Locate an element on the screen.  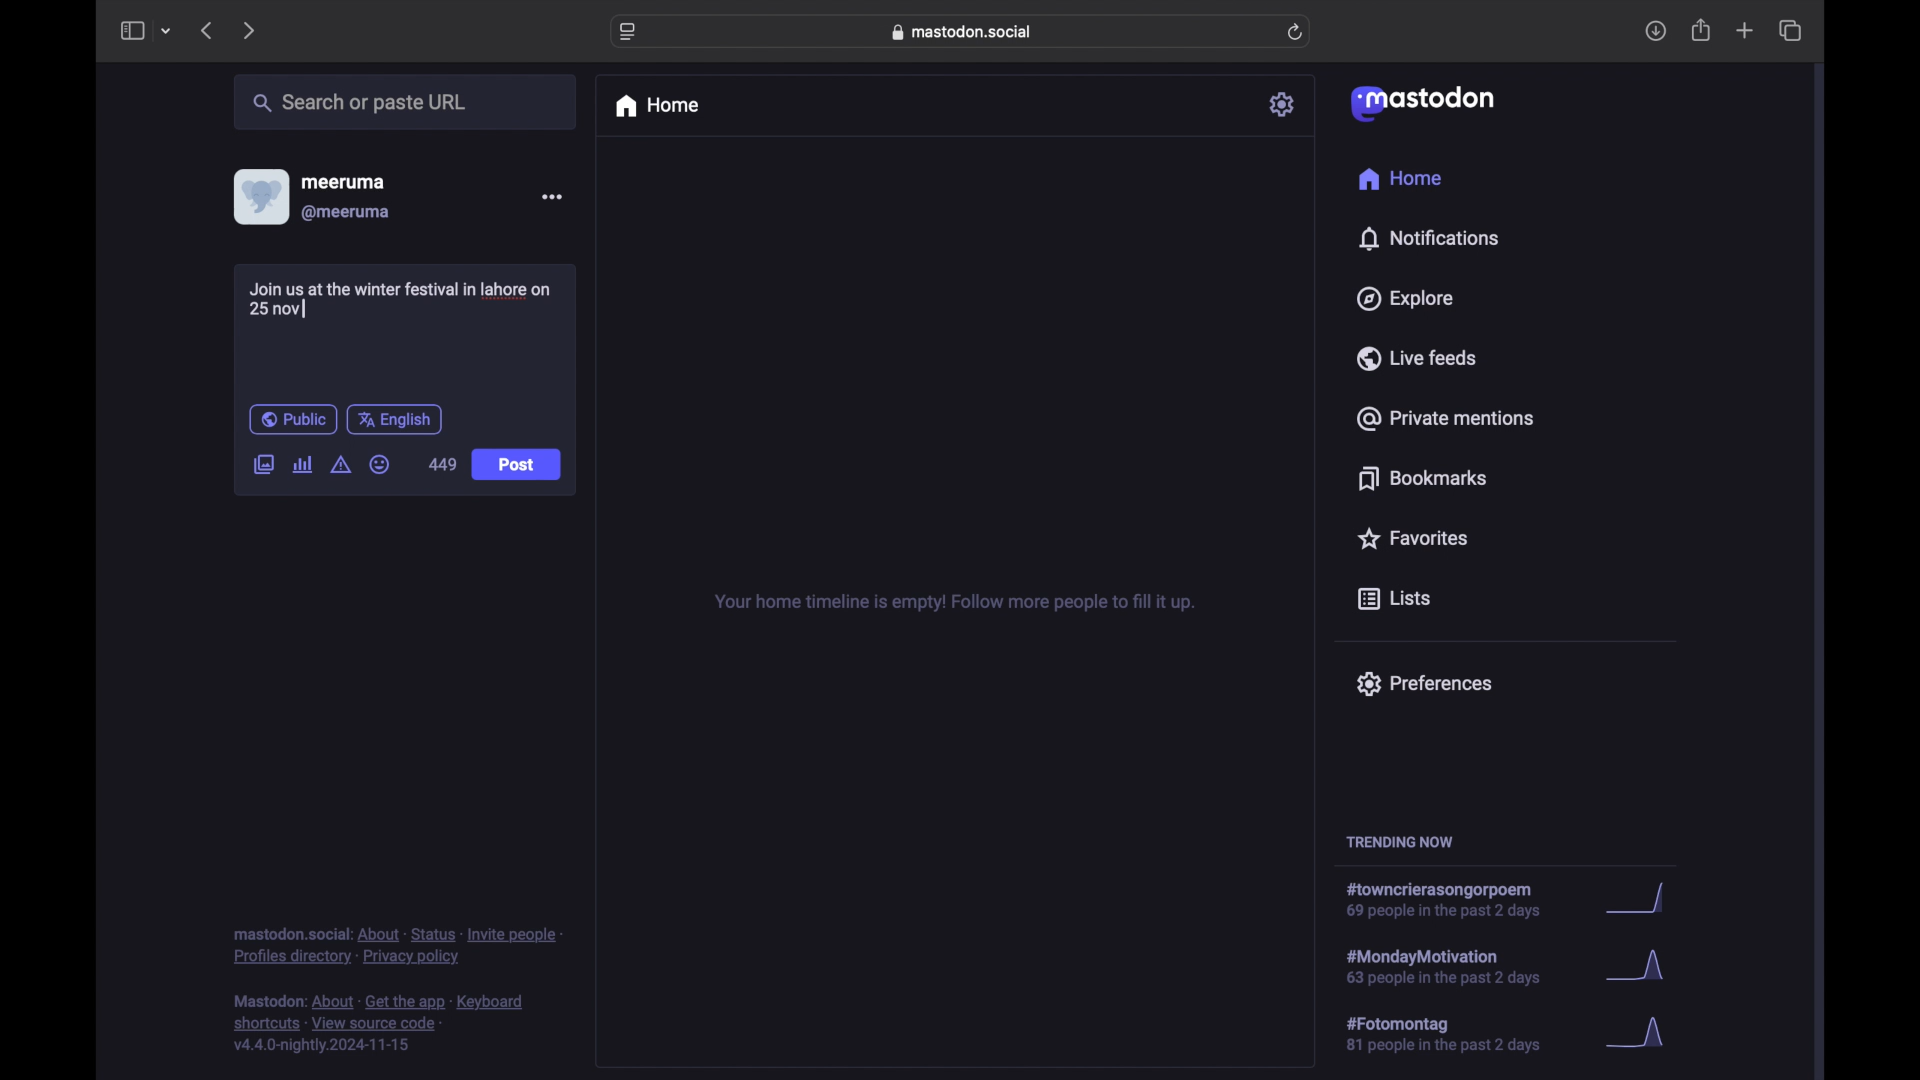
share is located at coordinates (1702, 31).